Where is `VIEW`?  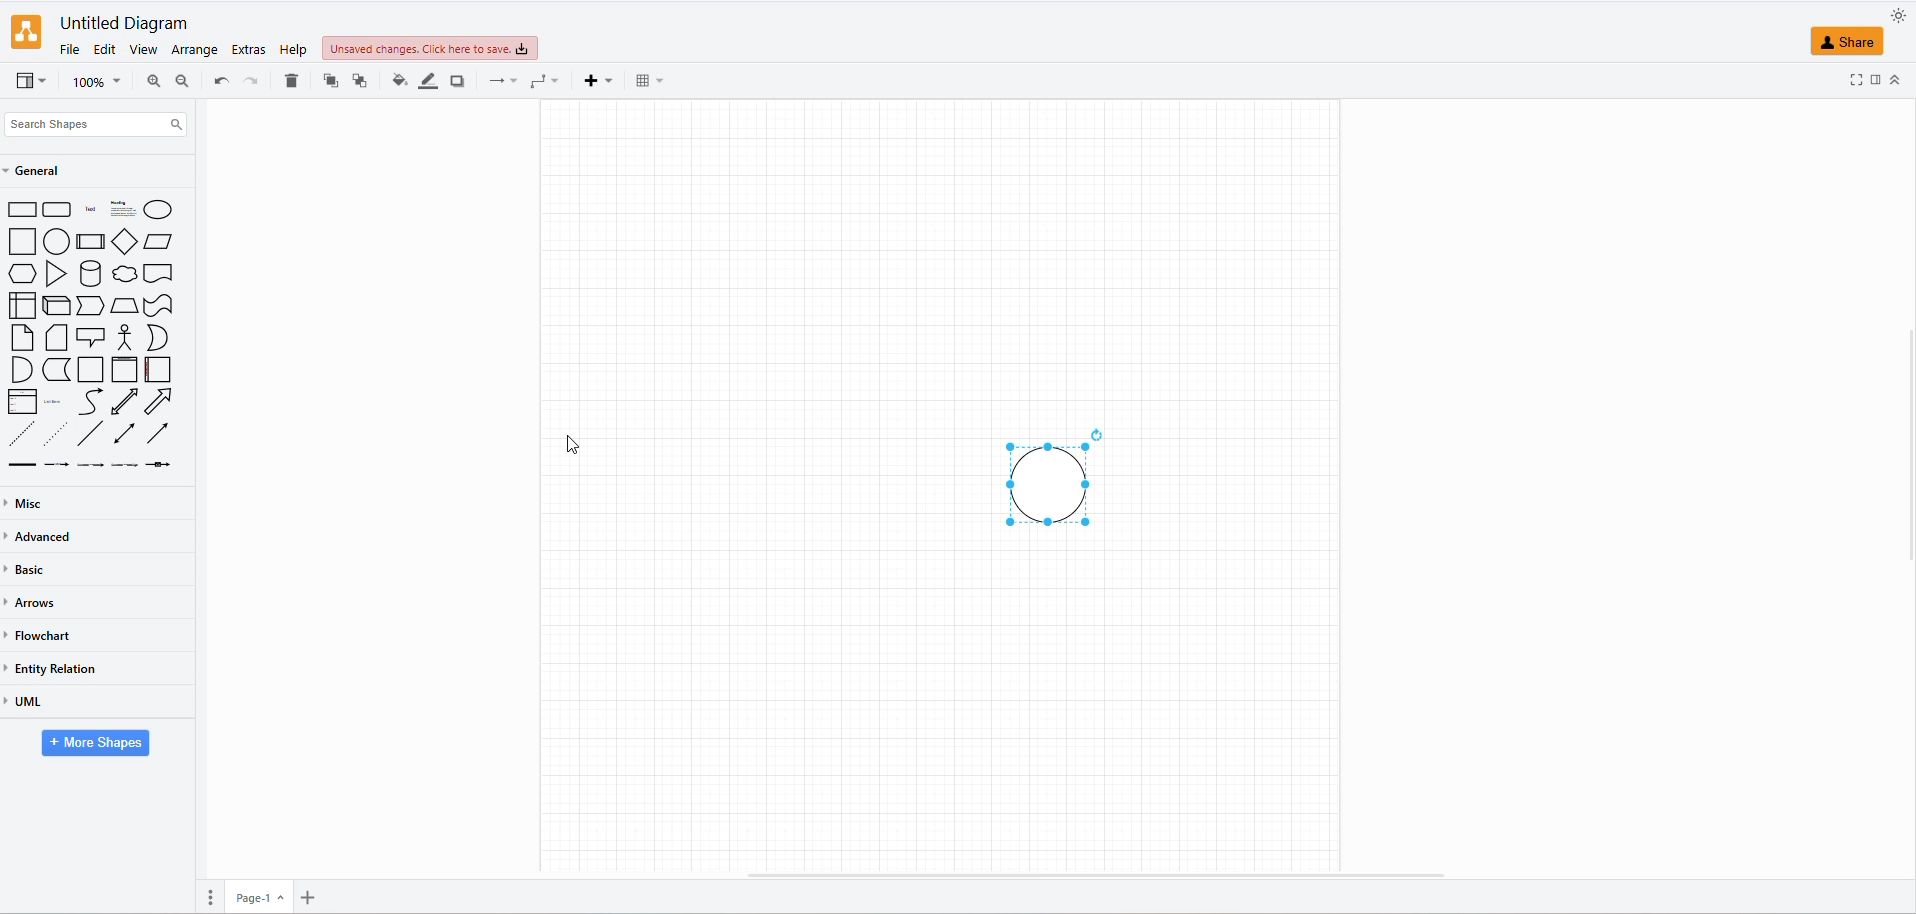
VIEW is located at coordinates (29, 83).